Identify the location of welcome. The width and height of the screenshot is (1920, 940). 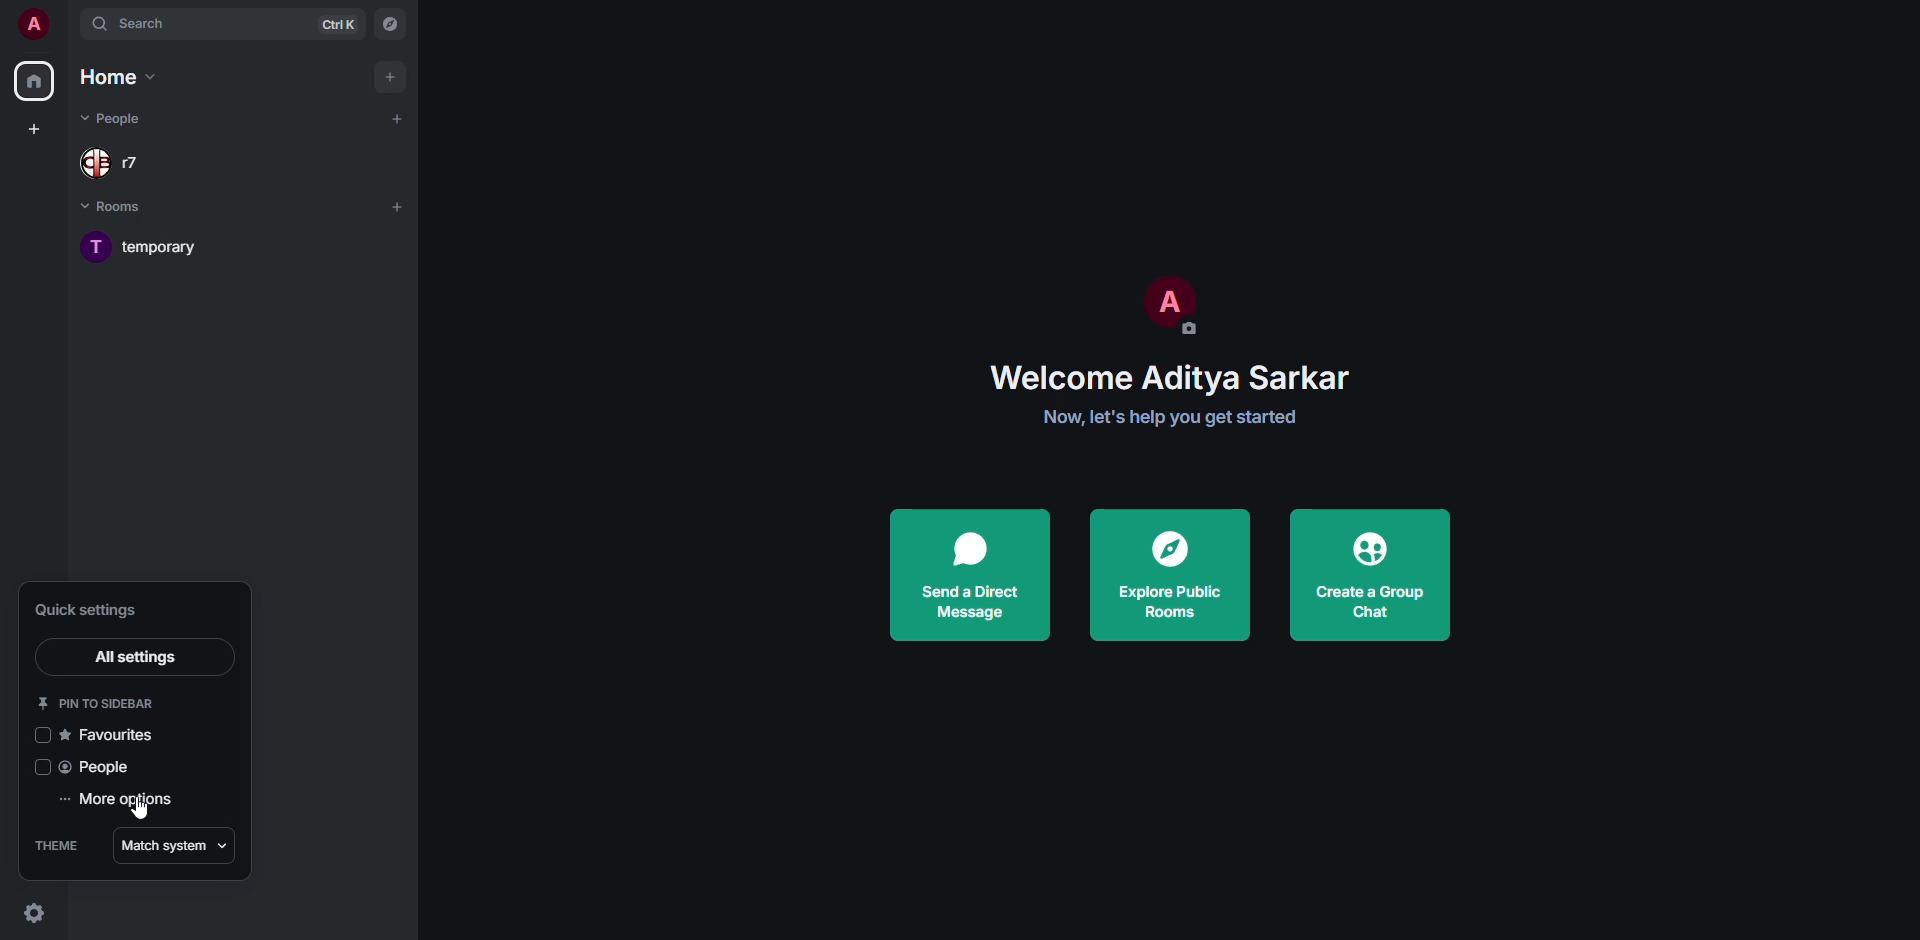
(1173, 378).